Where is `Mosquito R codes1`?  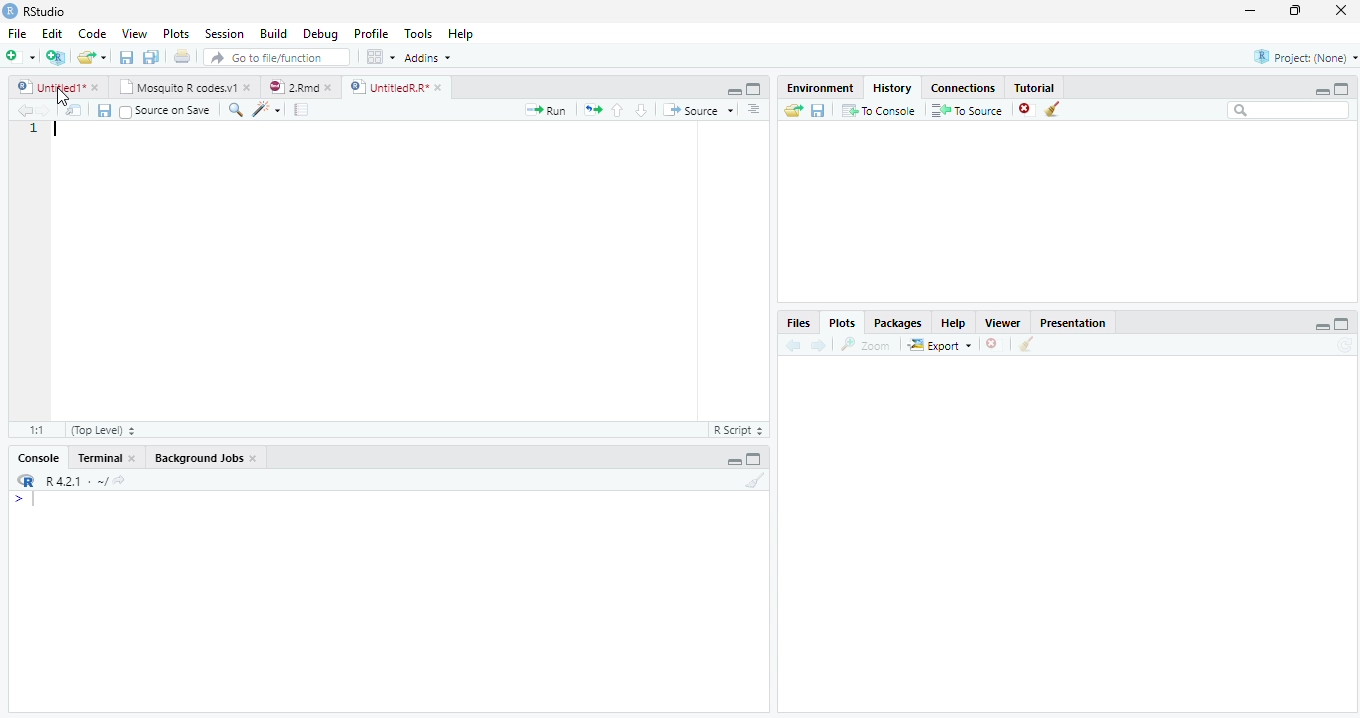 Mosquito R codes1 is located at coordinates (184, 90).